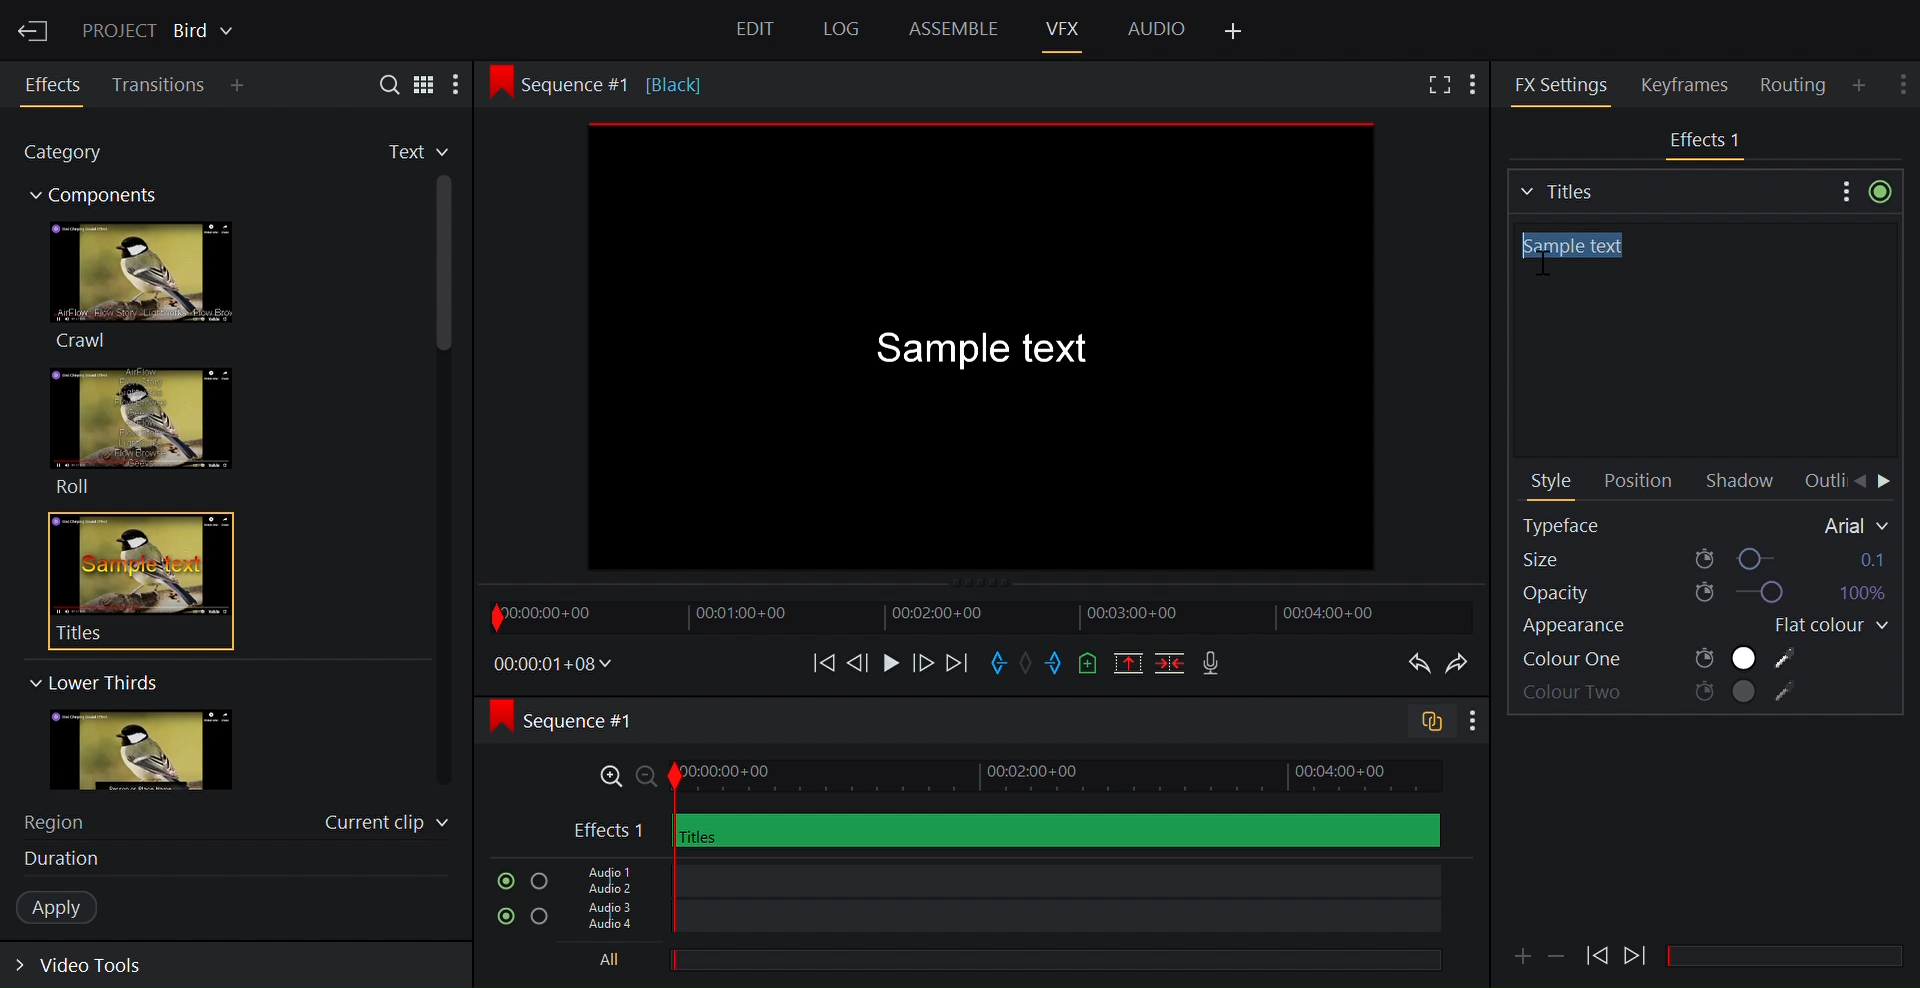  What do you see at coordinates (1462, 664) in the screenshot?
I see `Redo` at bounding box center [1462, 664].